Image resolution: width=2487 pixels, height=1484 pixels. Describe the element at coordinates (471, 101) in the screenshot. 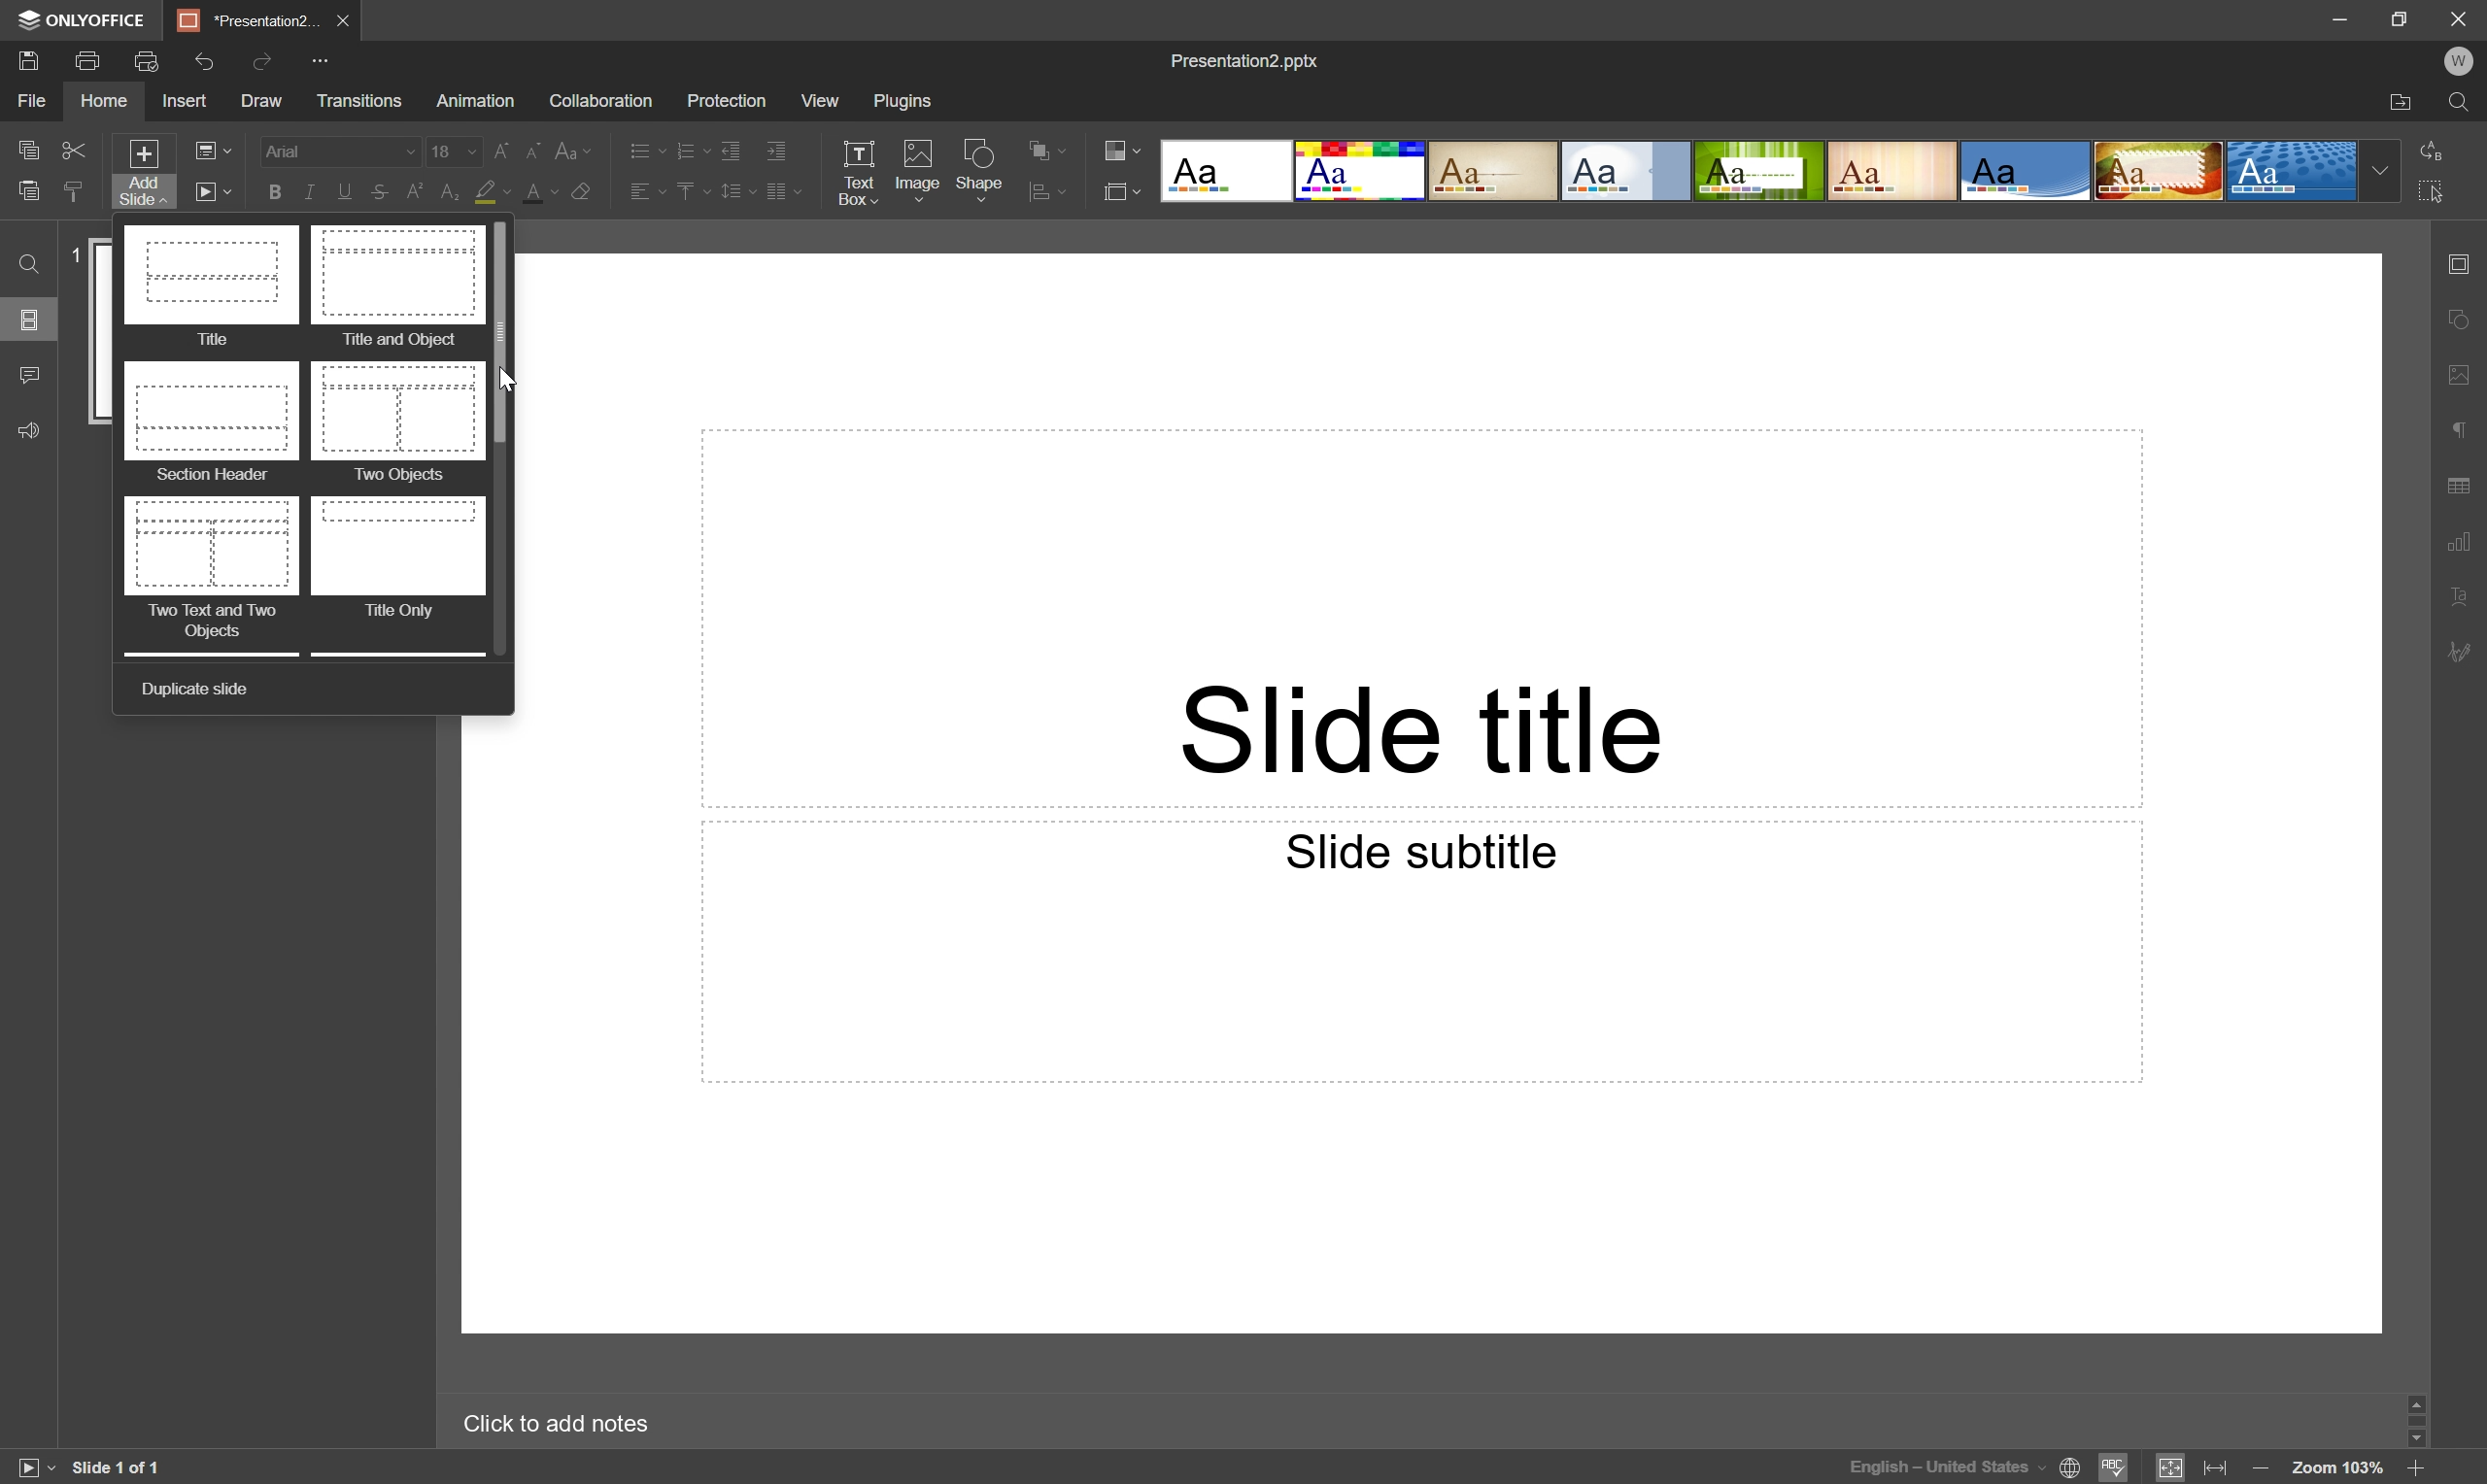

I see `Animation` at that location.